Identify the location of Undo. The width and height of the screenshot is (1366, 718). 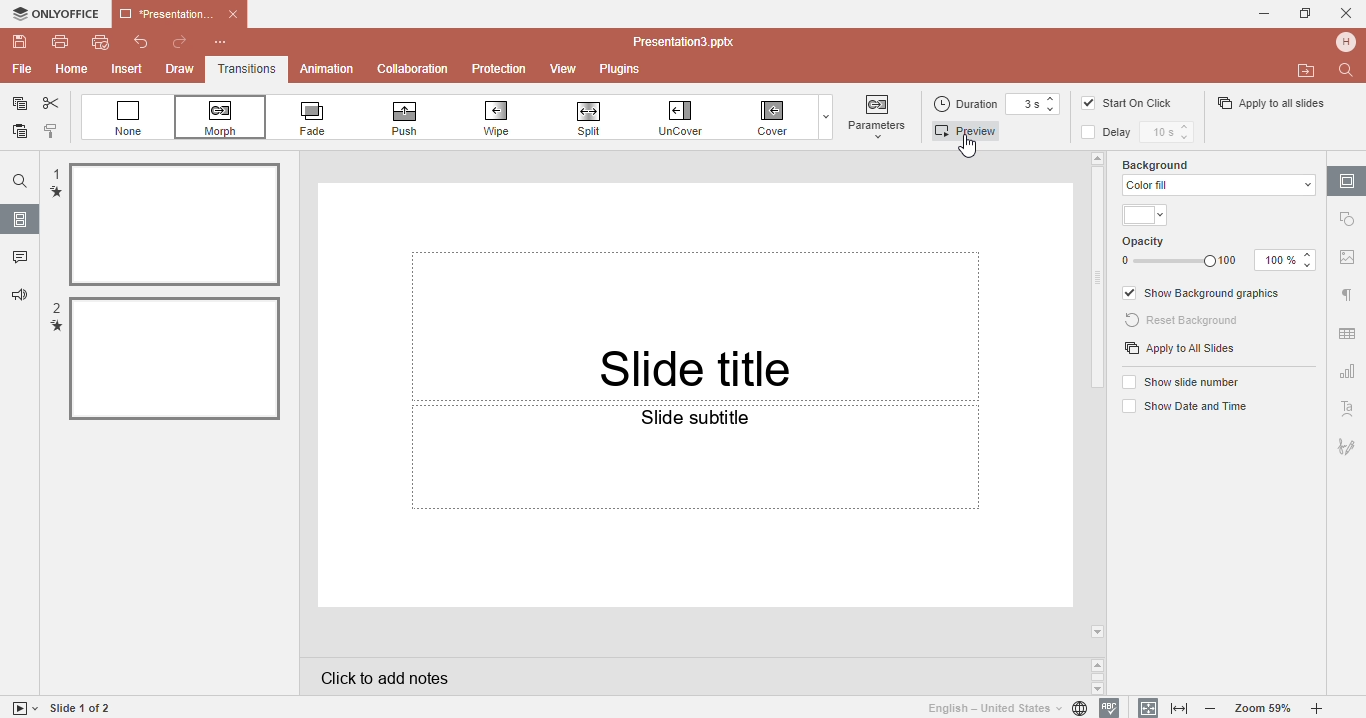
(134, 44).